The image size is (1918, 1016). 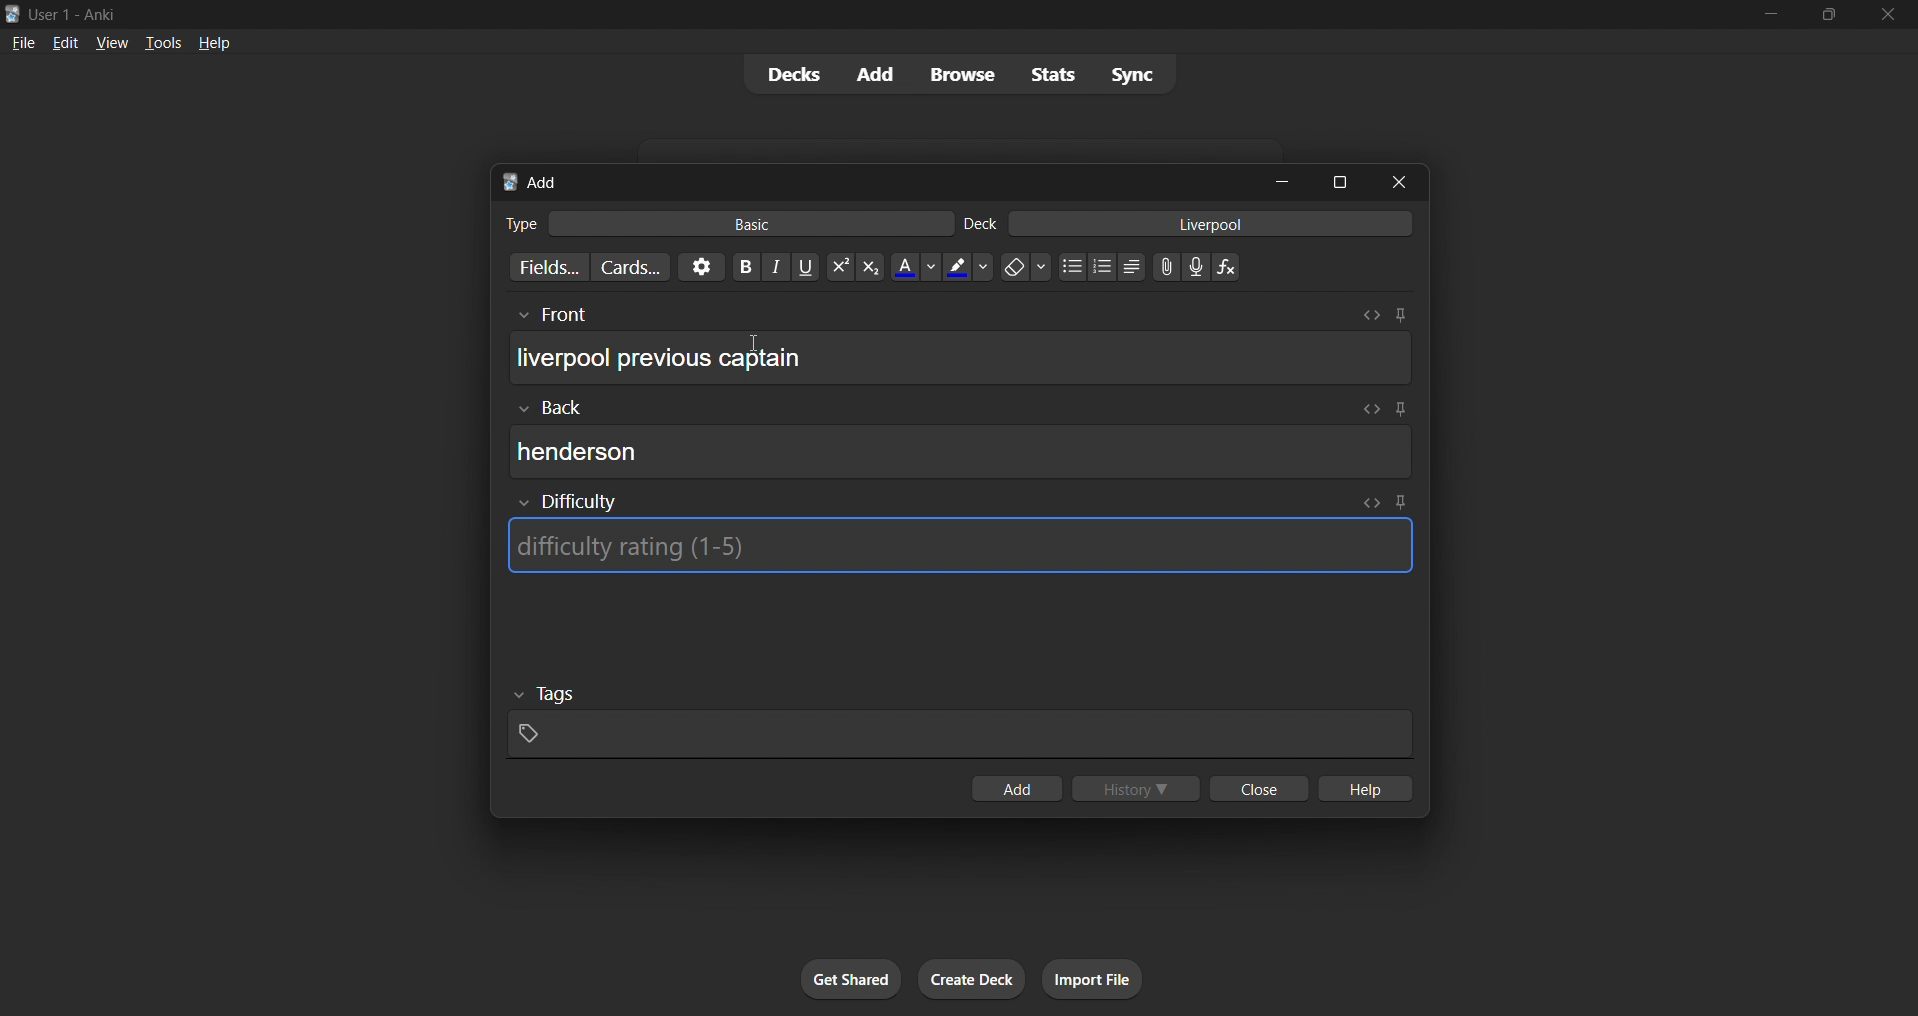 I want to click on microphone, so click(x=1197, y=268).